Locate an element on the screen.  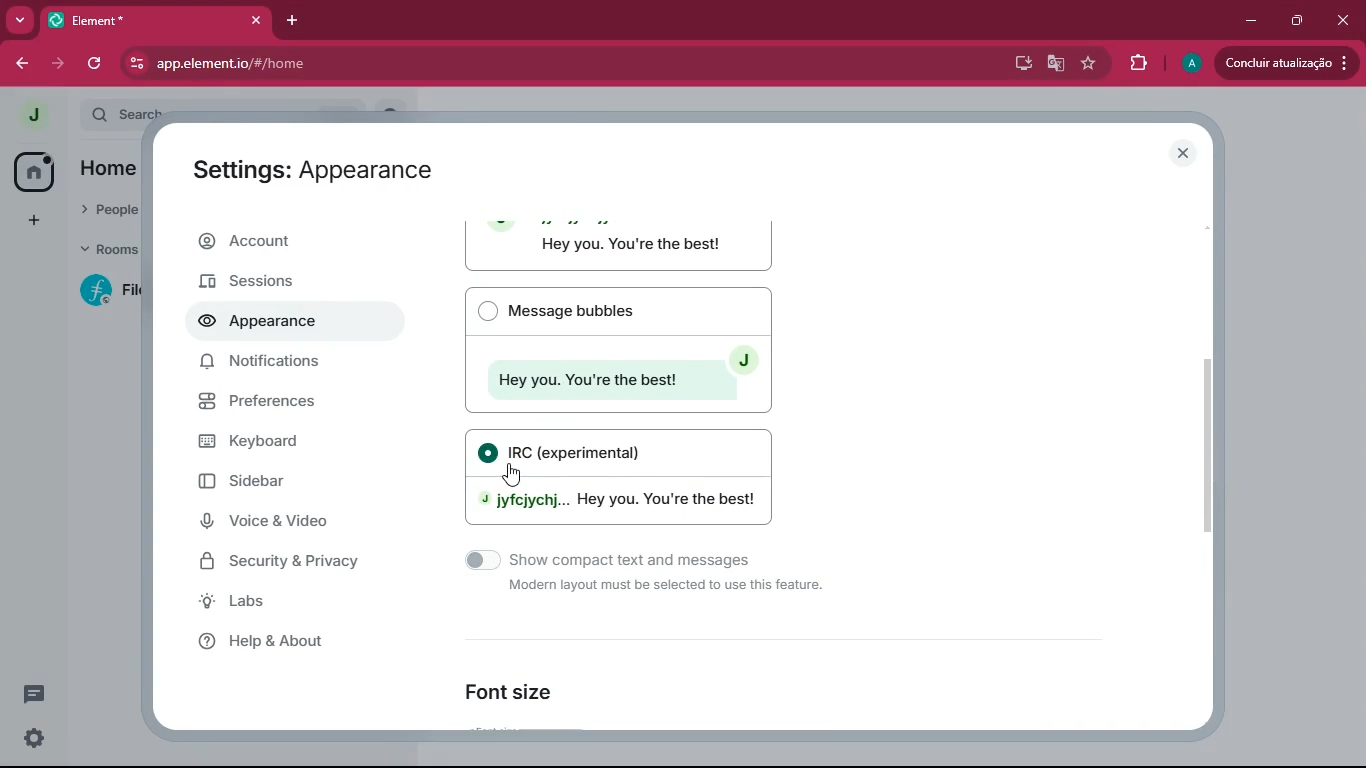
Settings: Appearance is located at coordinates (314, 169).